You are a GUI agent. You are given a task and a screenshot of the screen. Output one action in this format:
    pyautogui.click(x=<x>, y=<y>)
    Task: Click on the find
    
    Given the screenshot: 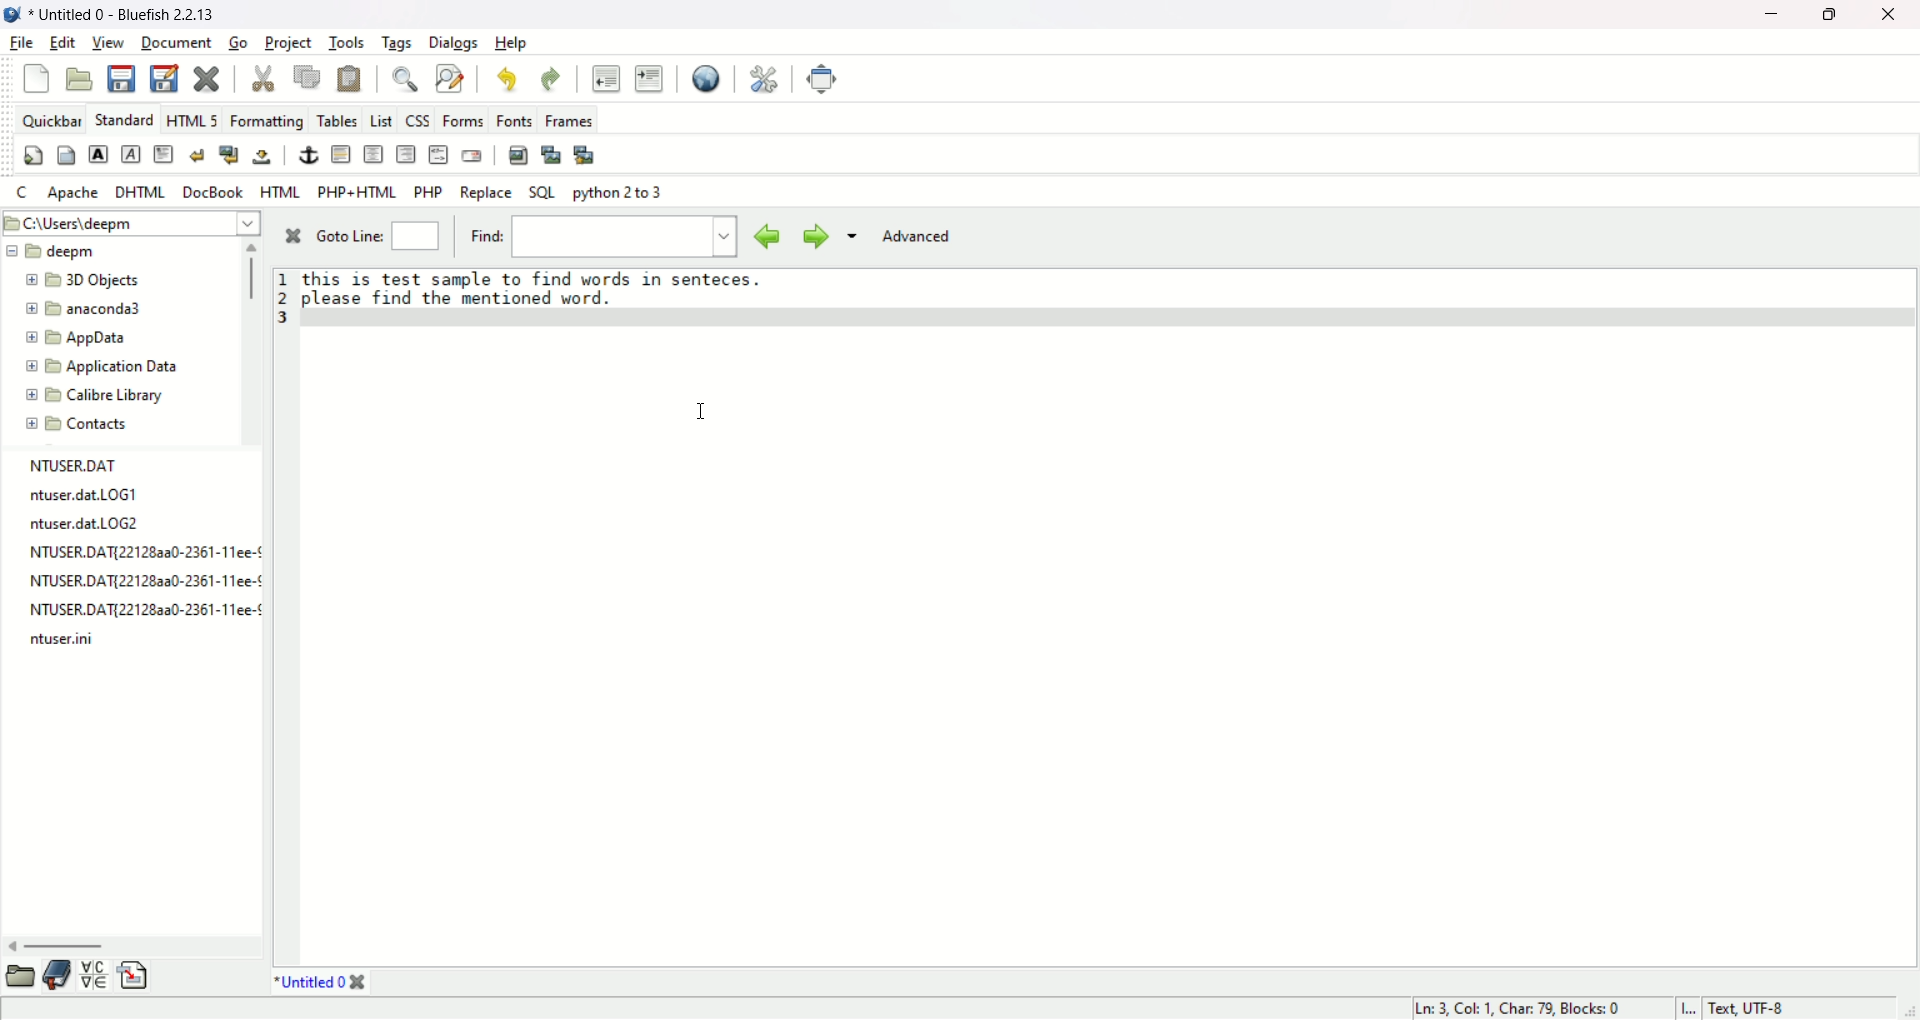 What is the action you would take?
    pyautogui.click(x=405, y=78)
    